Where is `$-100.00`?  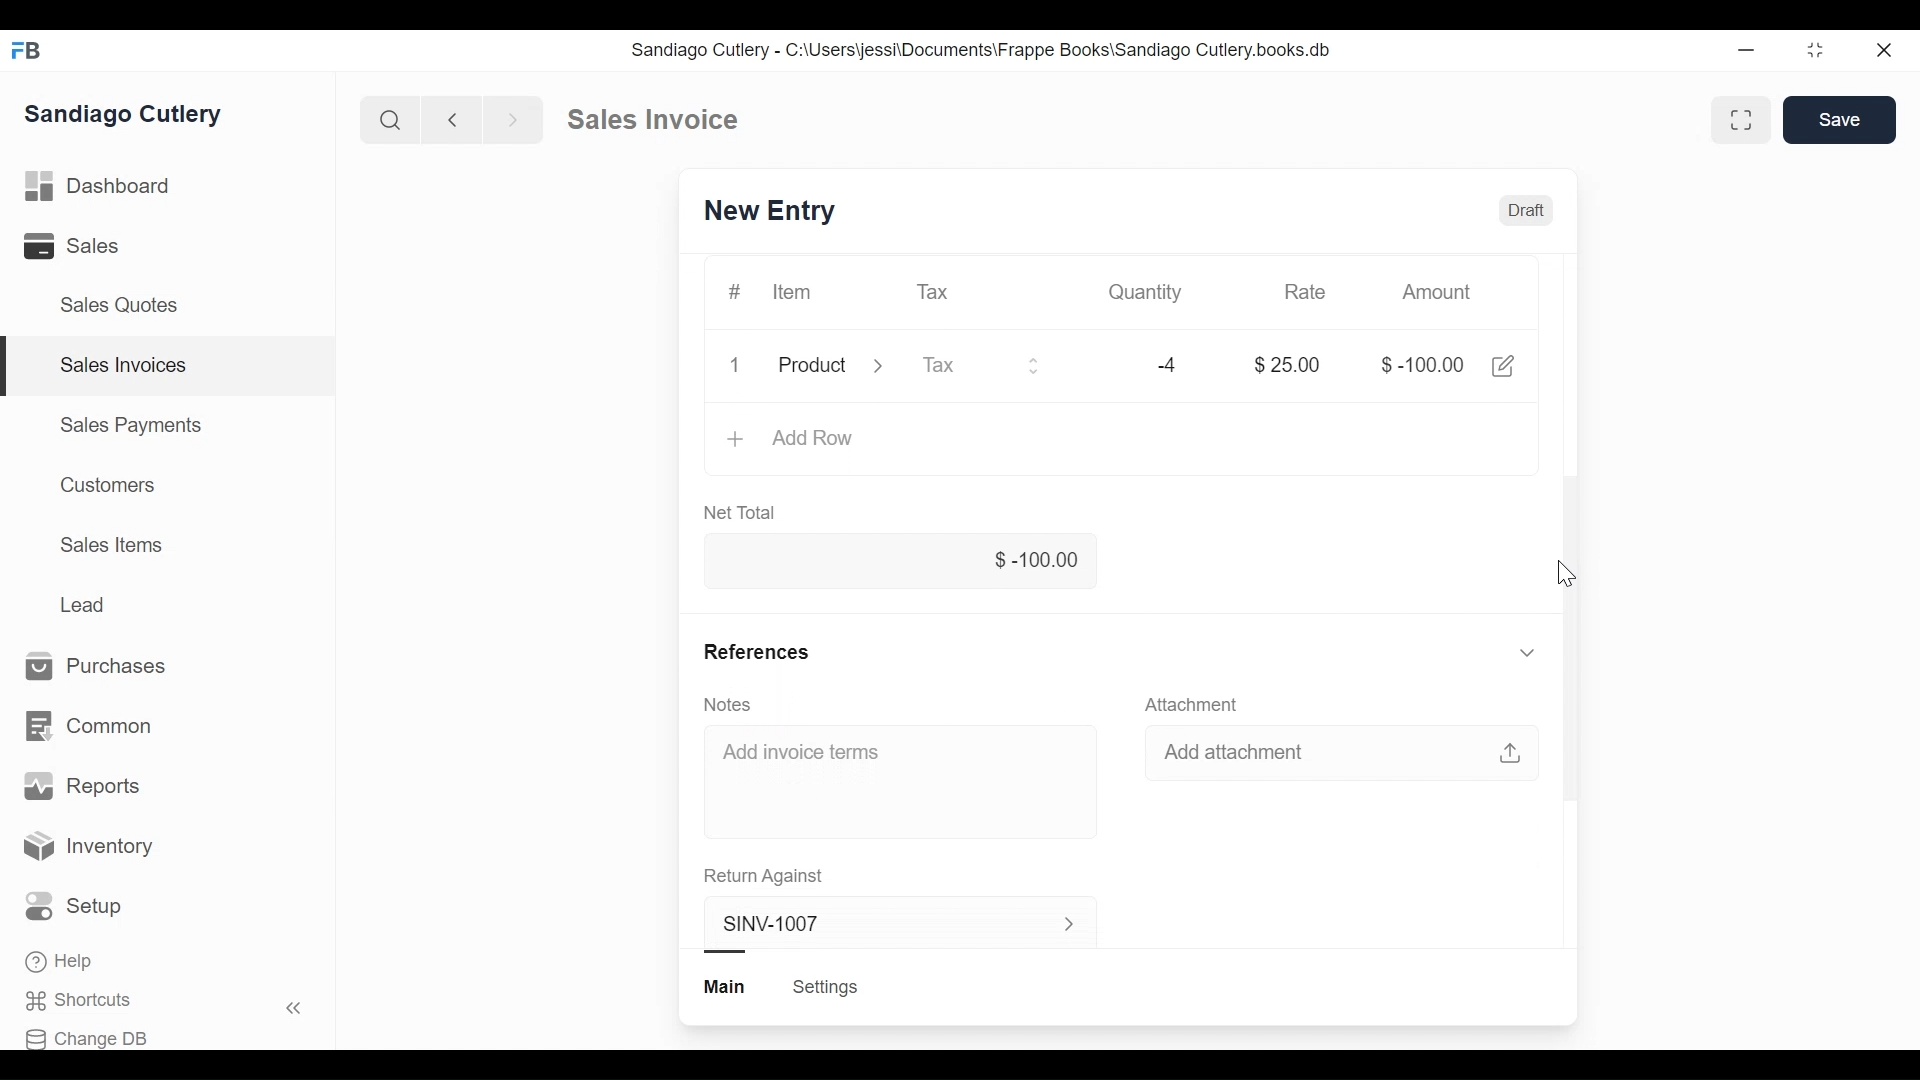 $-100.00 is located at coordinates (899, 562).